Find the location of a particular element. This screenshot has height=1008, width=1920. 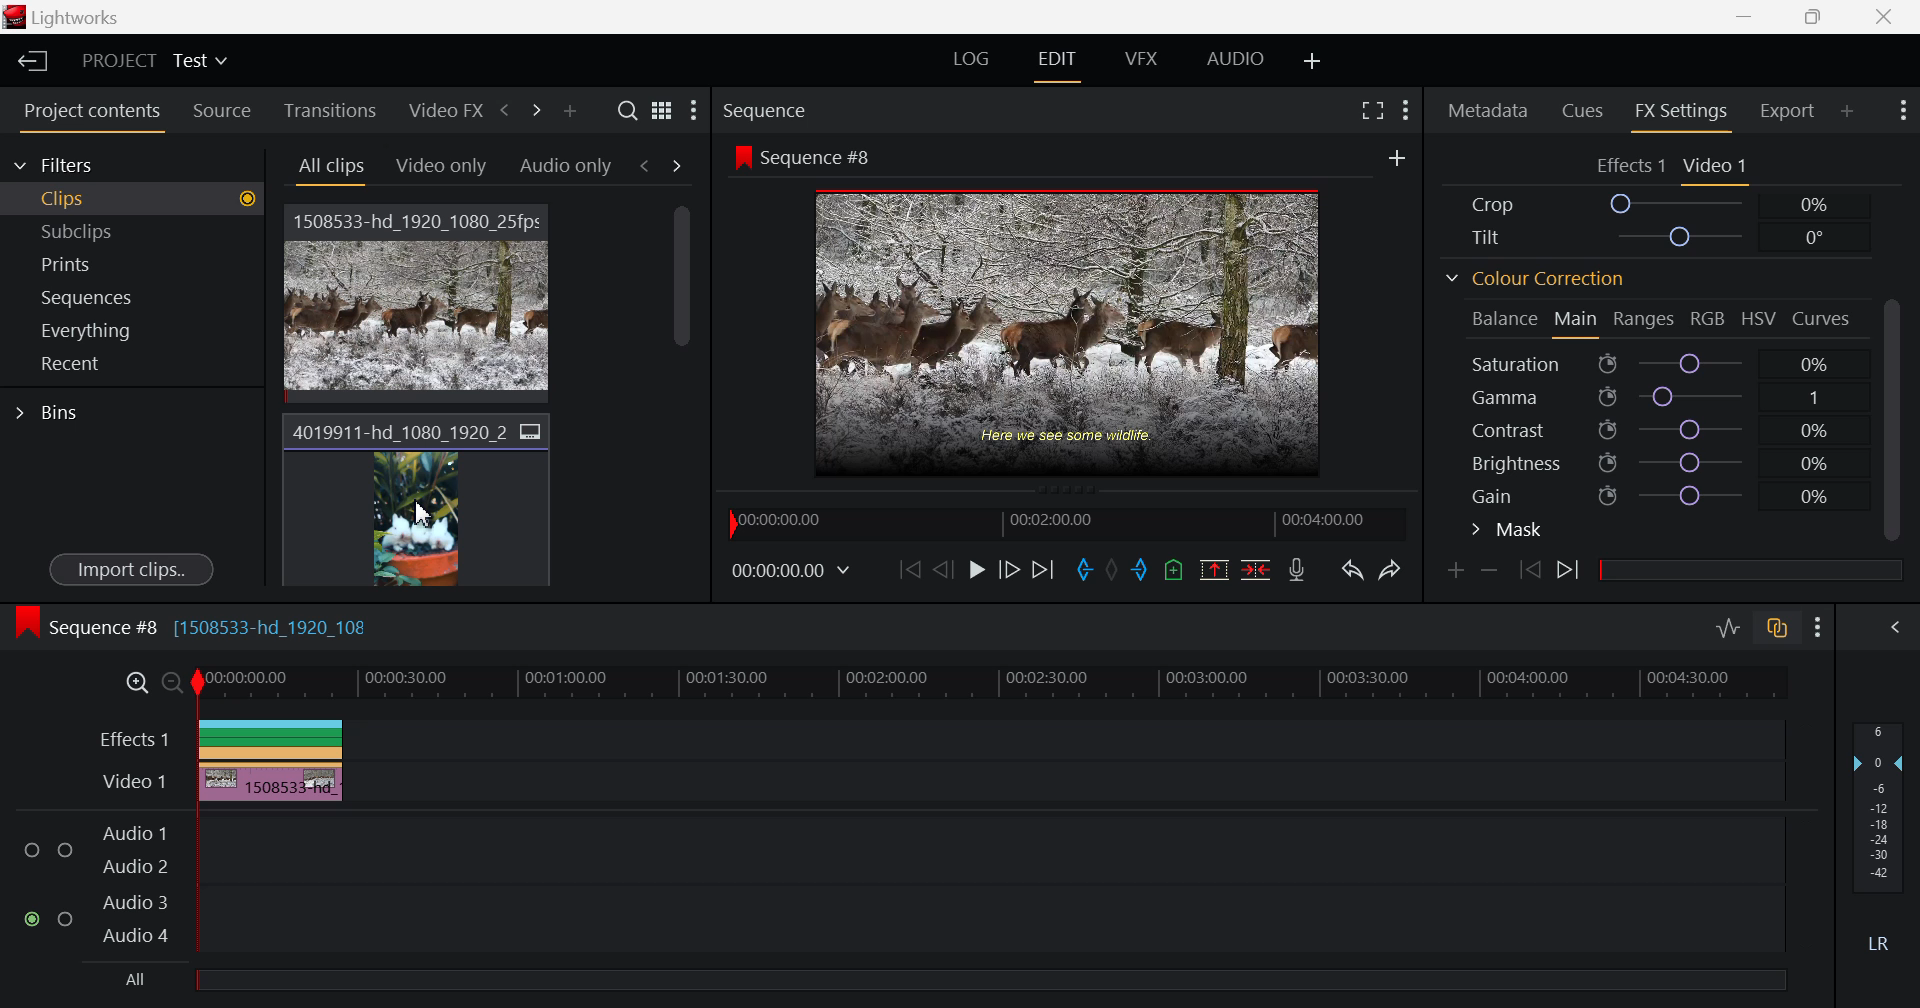

Crop is located at coordinates (1656, 204).